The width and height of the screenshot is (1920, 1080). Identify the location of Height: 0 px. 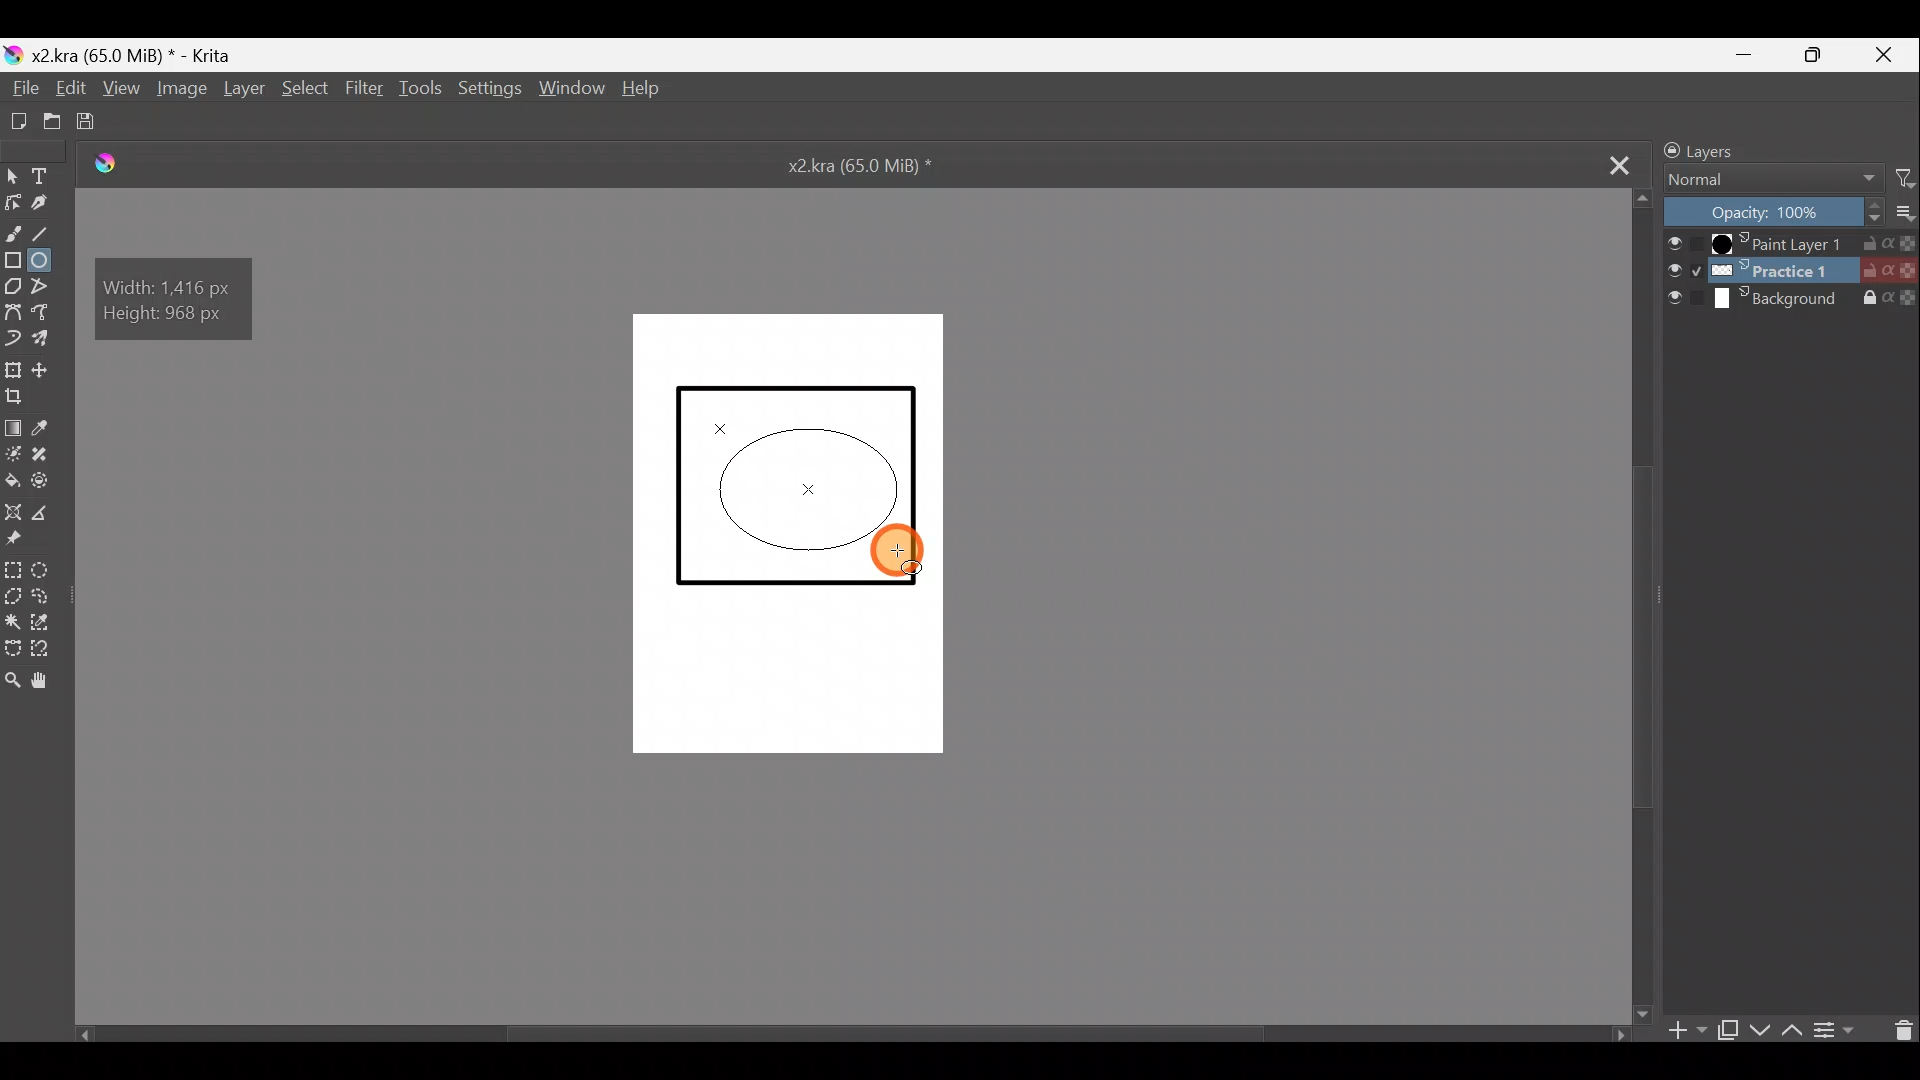
(164, 318).